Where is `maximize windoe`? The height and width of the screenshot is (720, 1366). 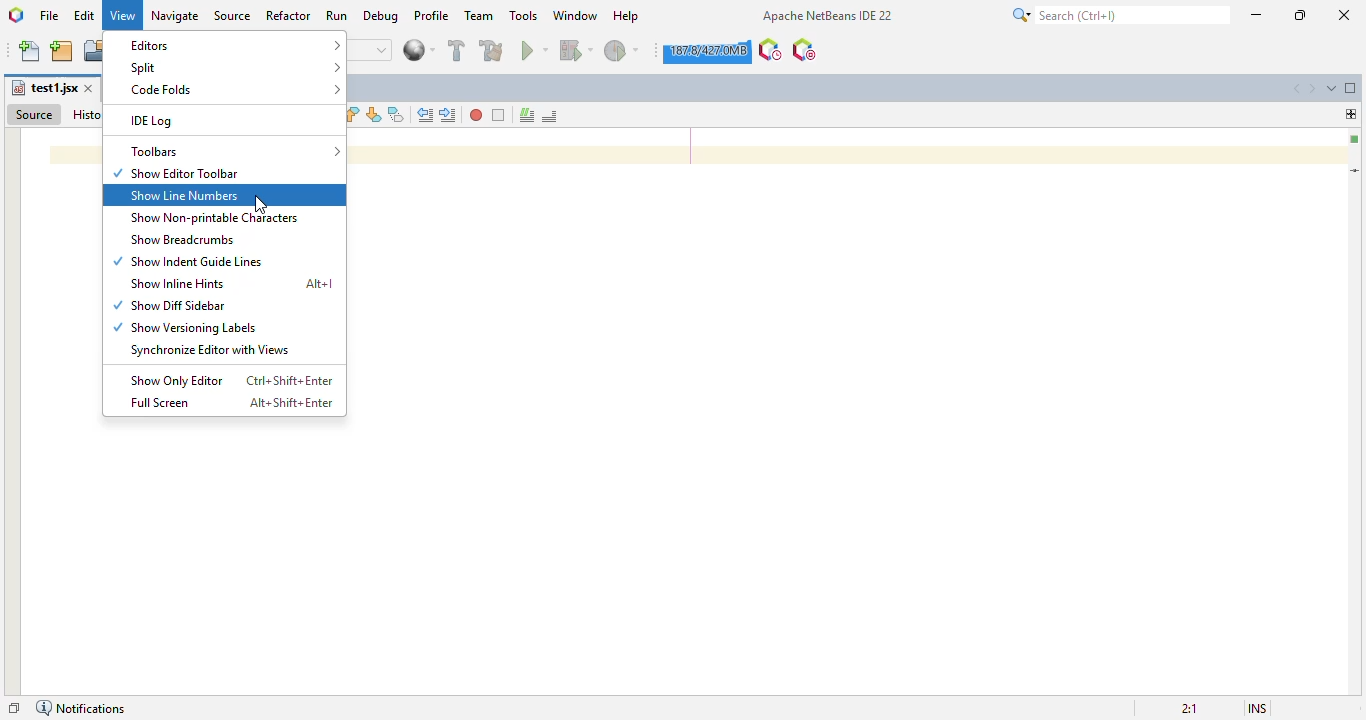 maximize windoe is located at coordinates (1351, 88).